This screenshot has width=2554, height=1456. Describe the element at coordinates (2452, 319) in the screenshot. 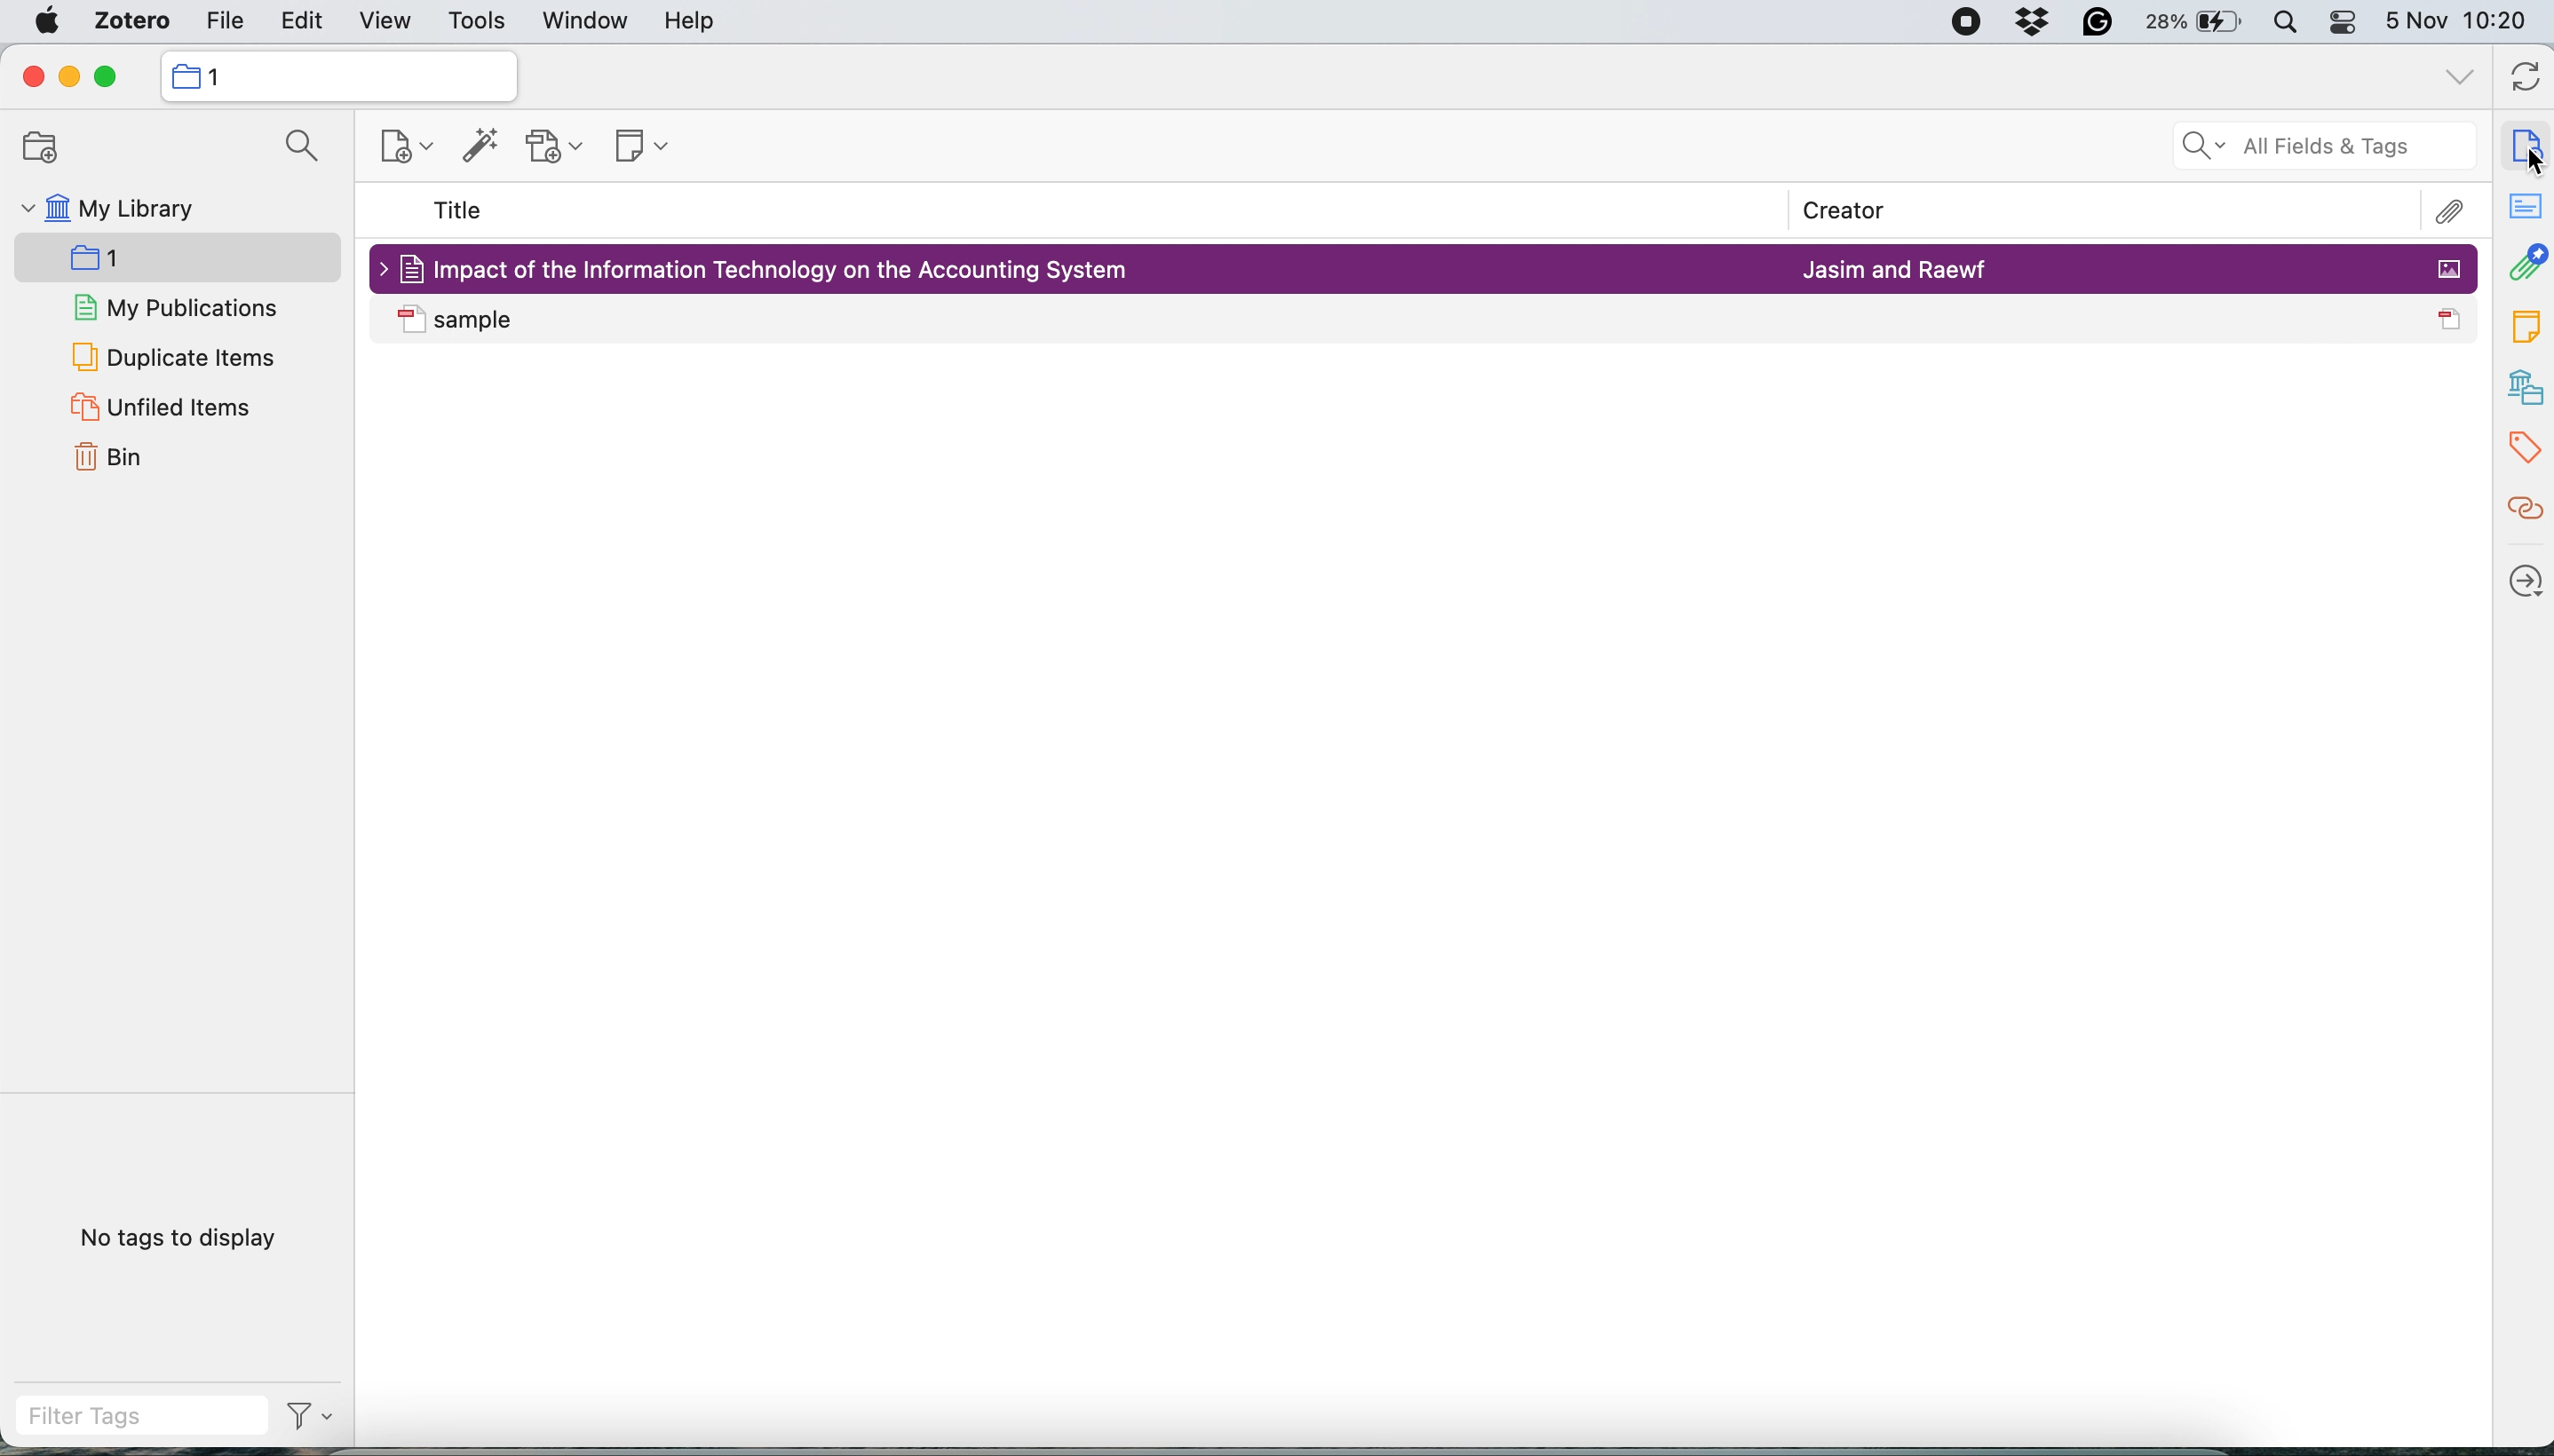

I see `icon` at that location.